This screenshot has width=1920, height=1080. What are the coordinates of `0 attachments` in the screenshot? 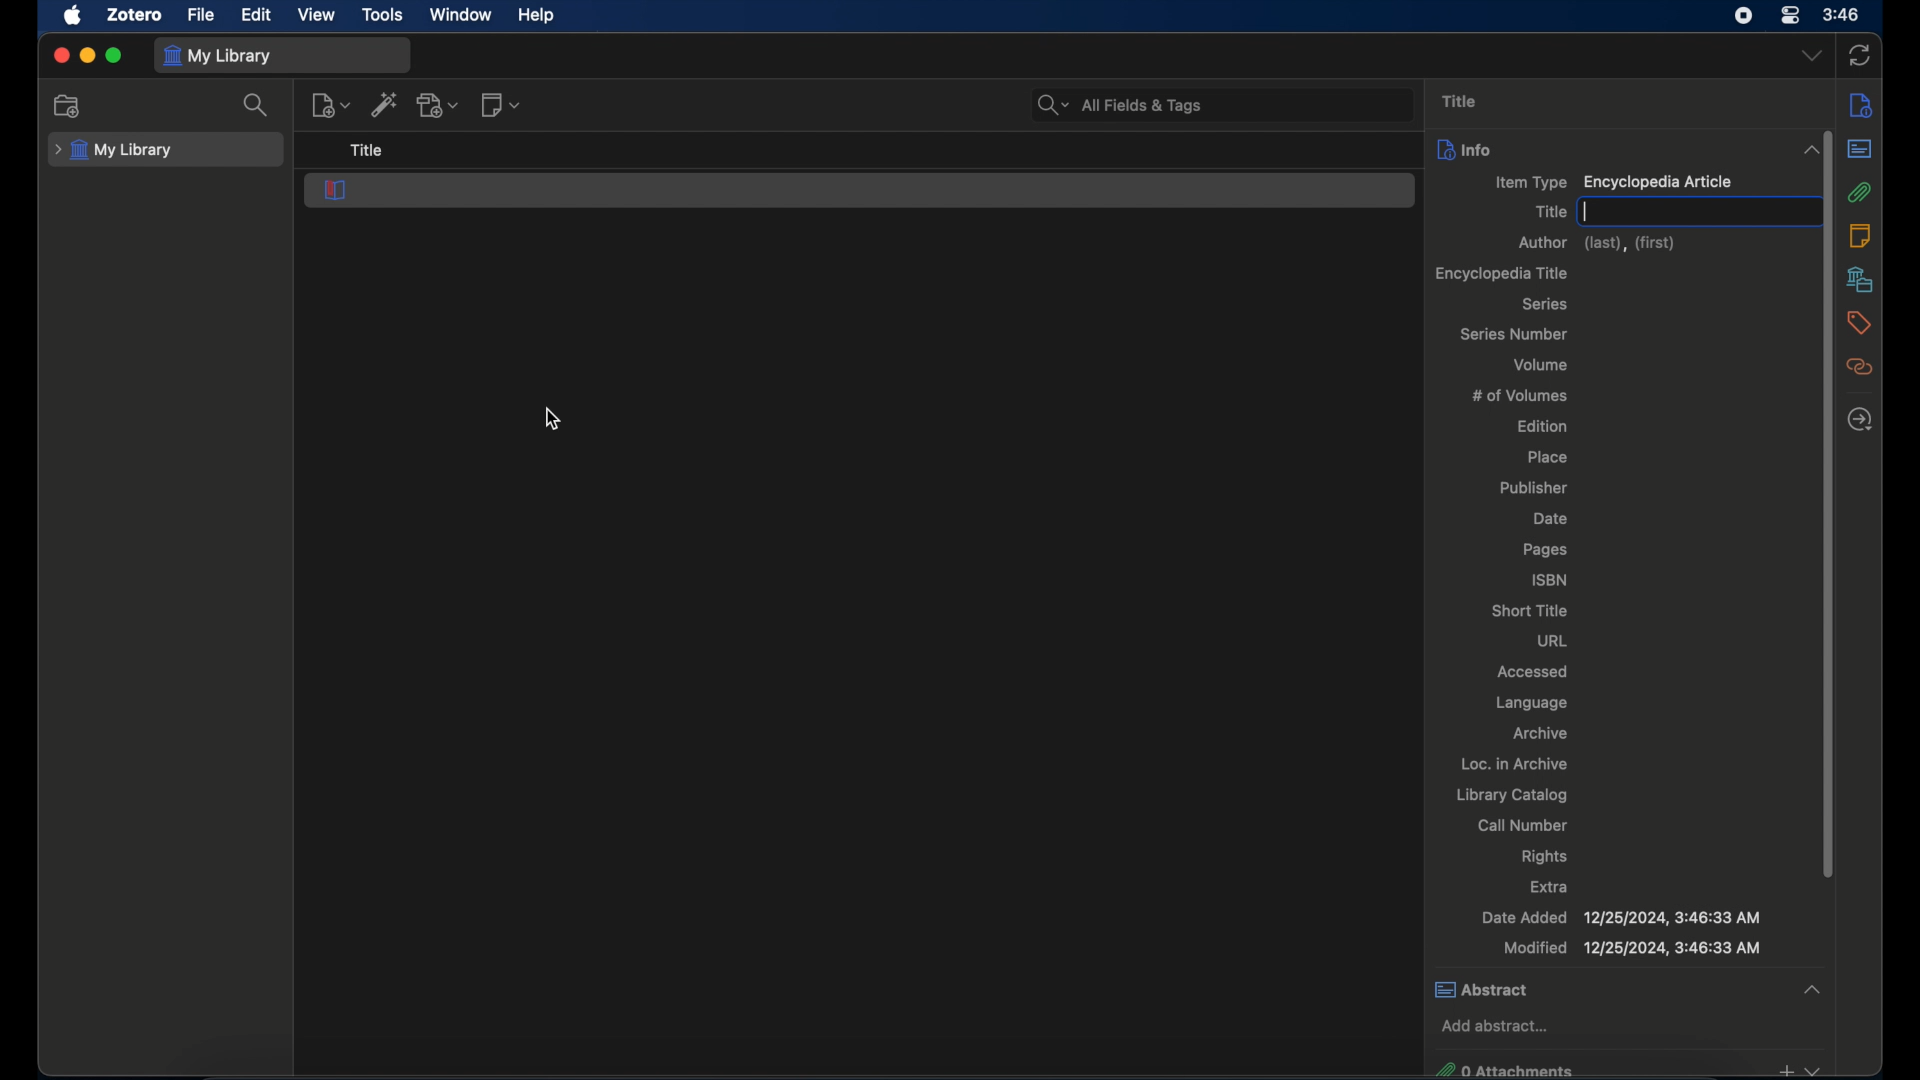 It's located at (1628, 1067).